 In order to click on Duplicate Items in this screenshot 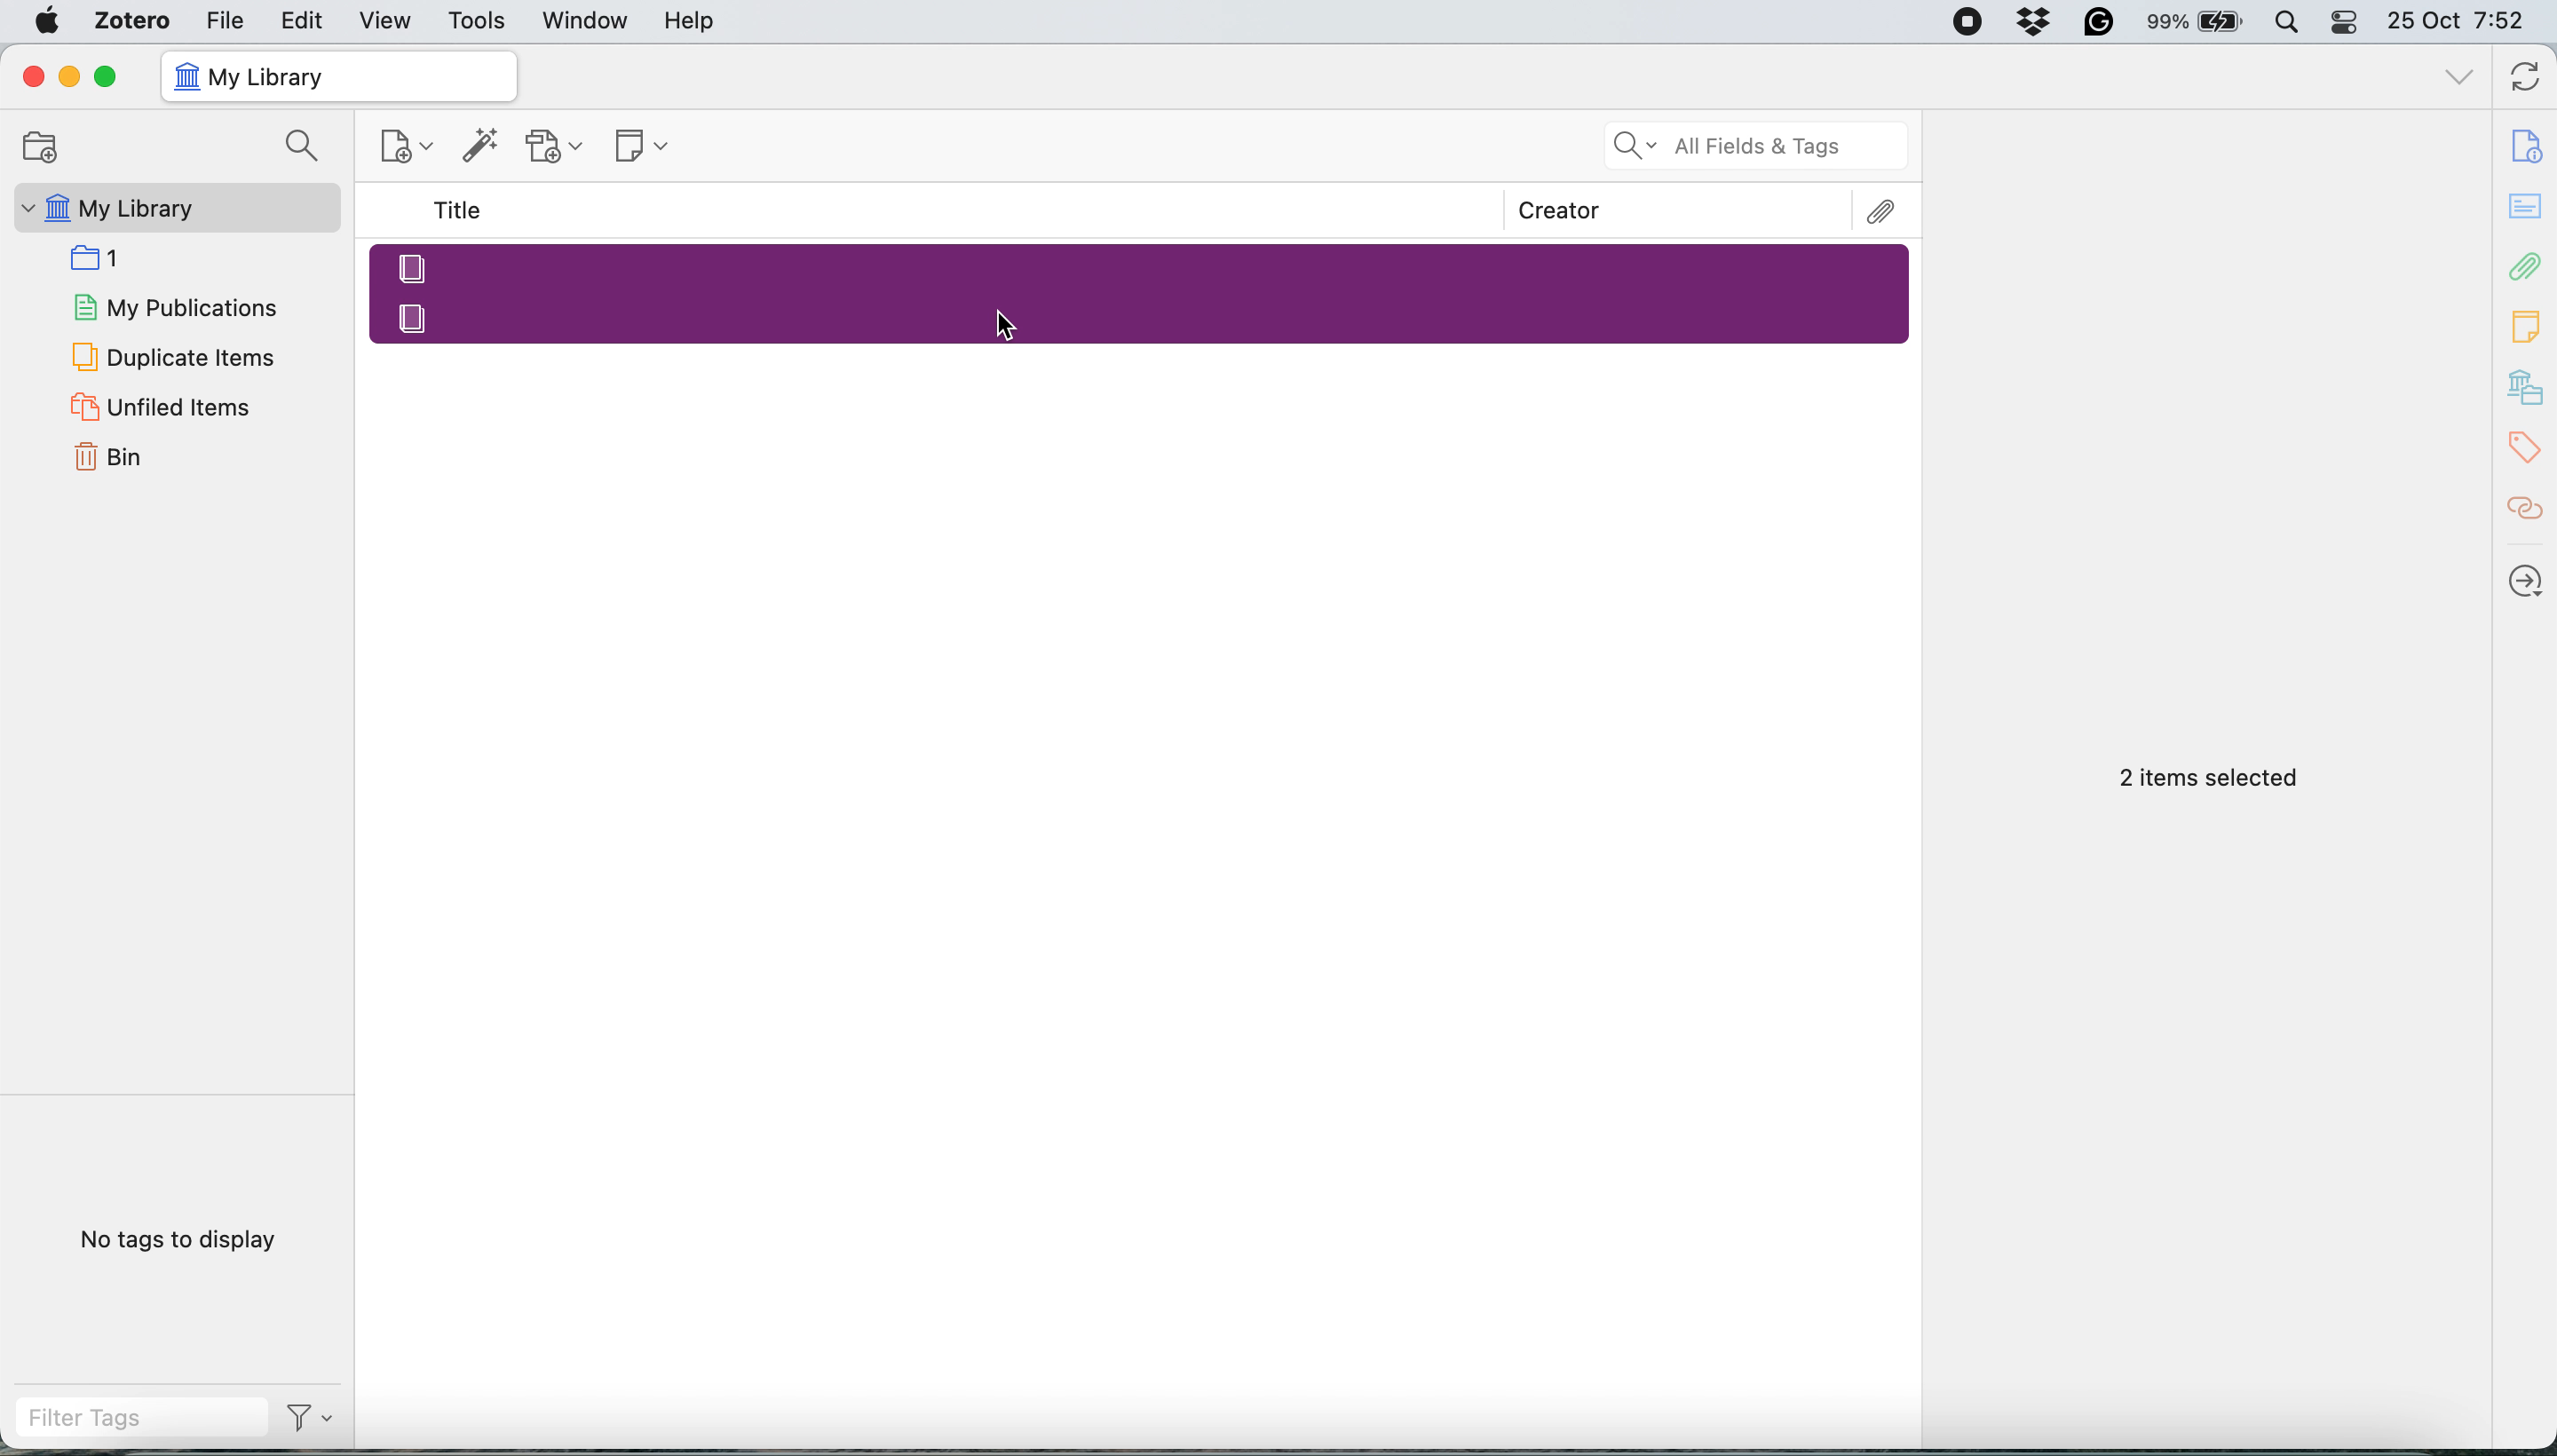, I will do `click(171, 355)`.